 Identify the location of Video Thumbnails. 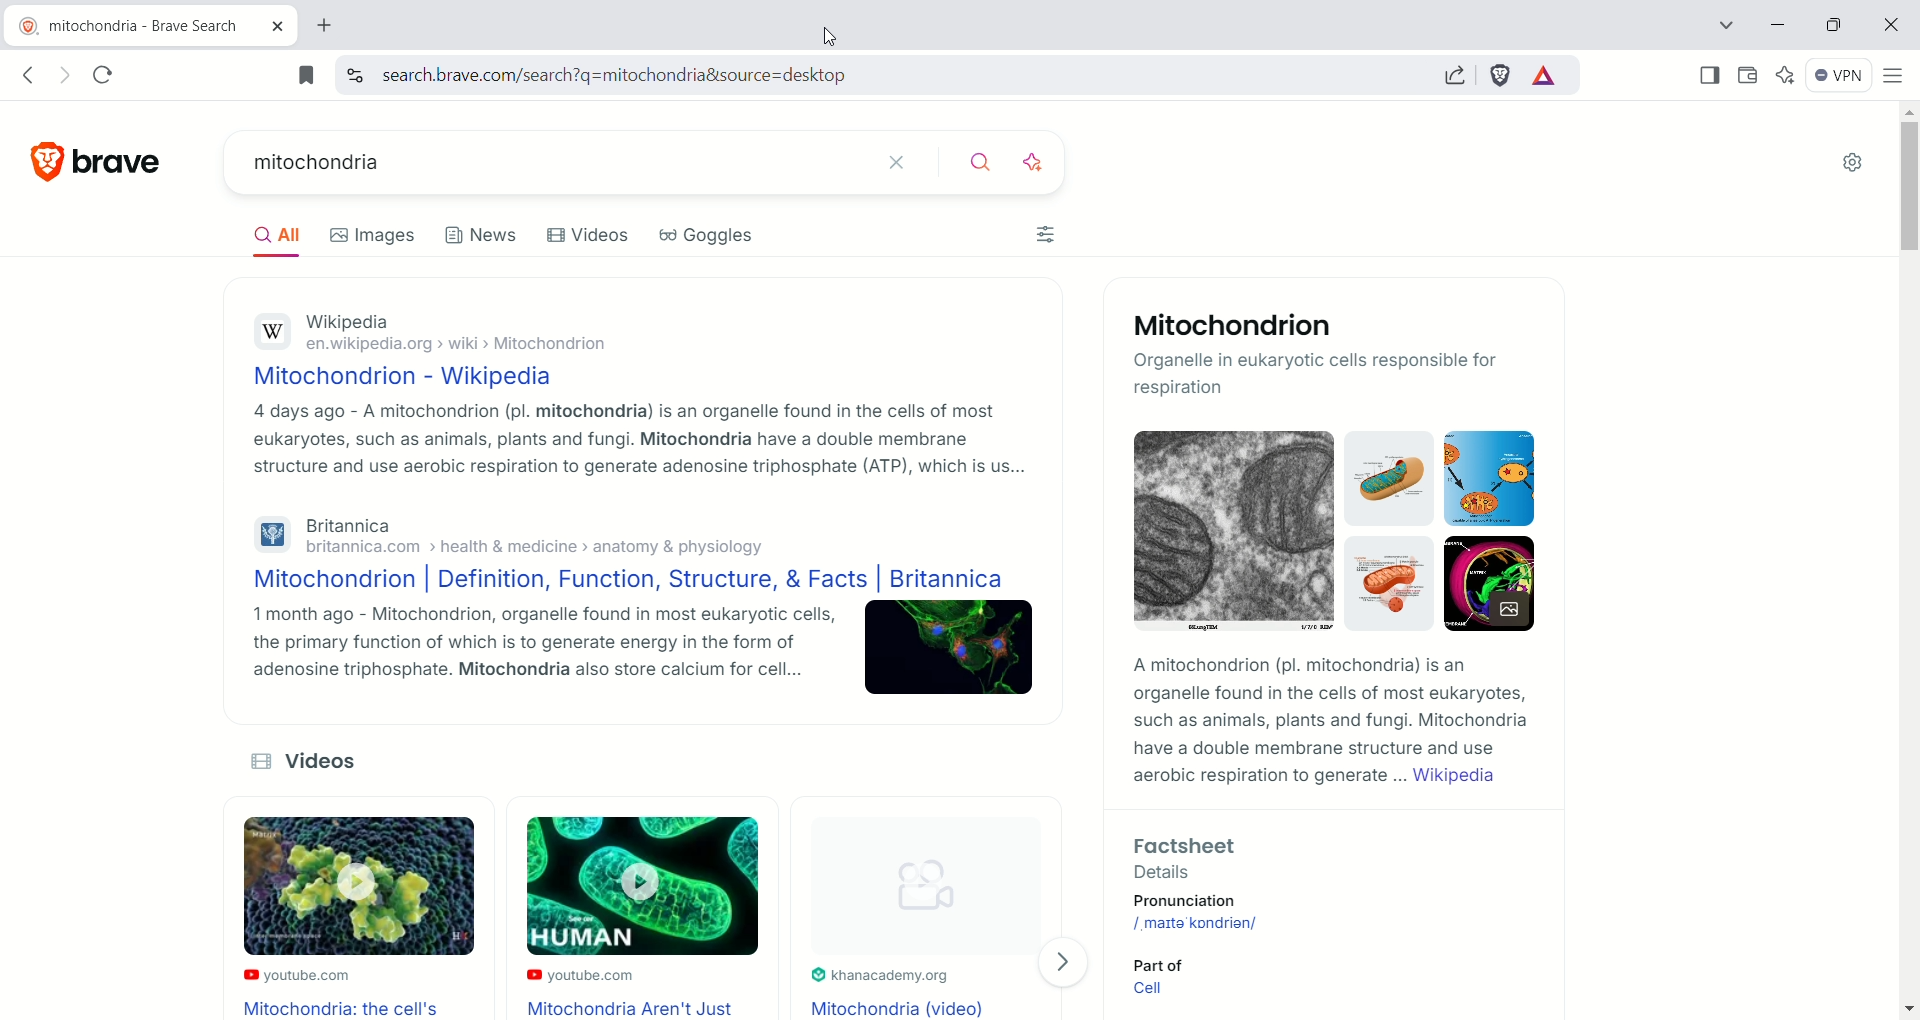
(620, 890).